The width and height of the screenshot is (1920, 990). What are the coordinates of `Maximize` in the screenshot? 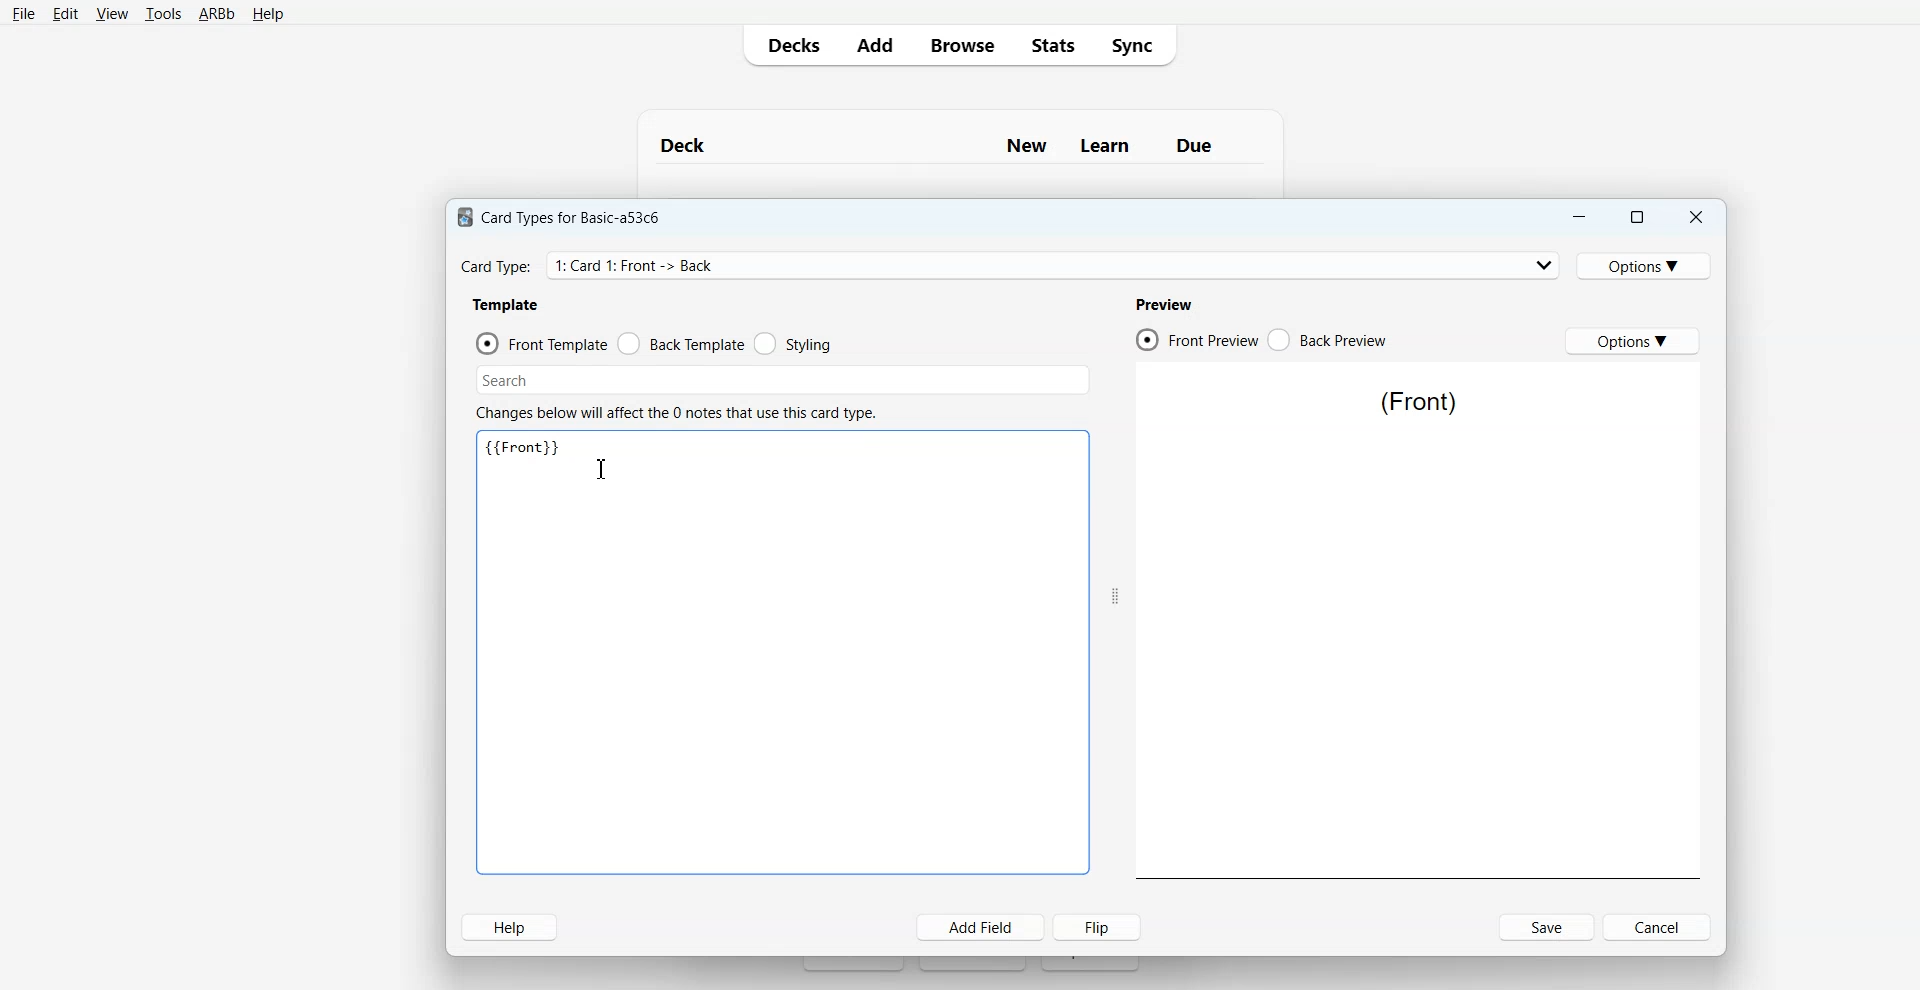 It's located at (1635, 217).